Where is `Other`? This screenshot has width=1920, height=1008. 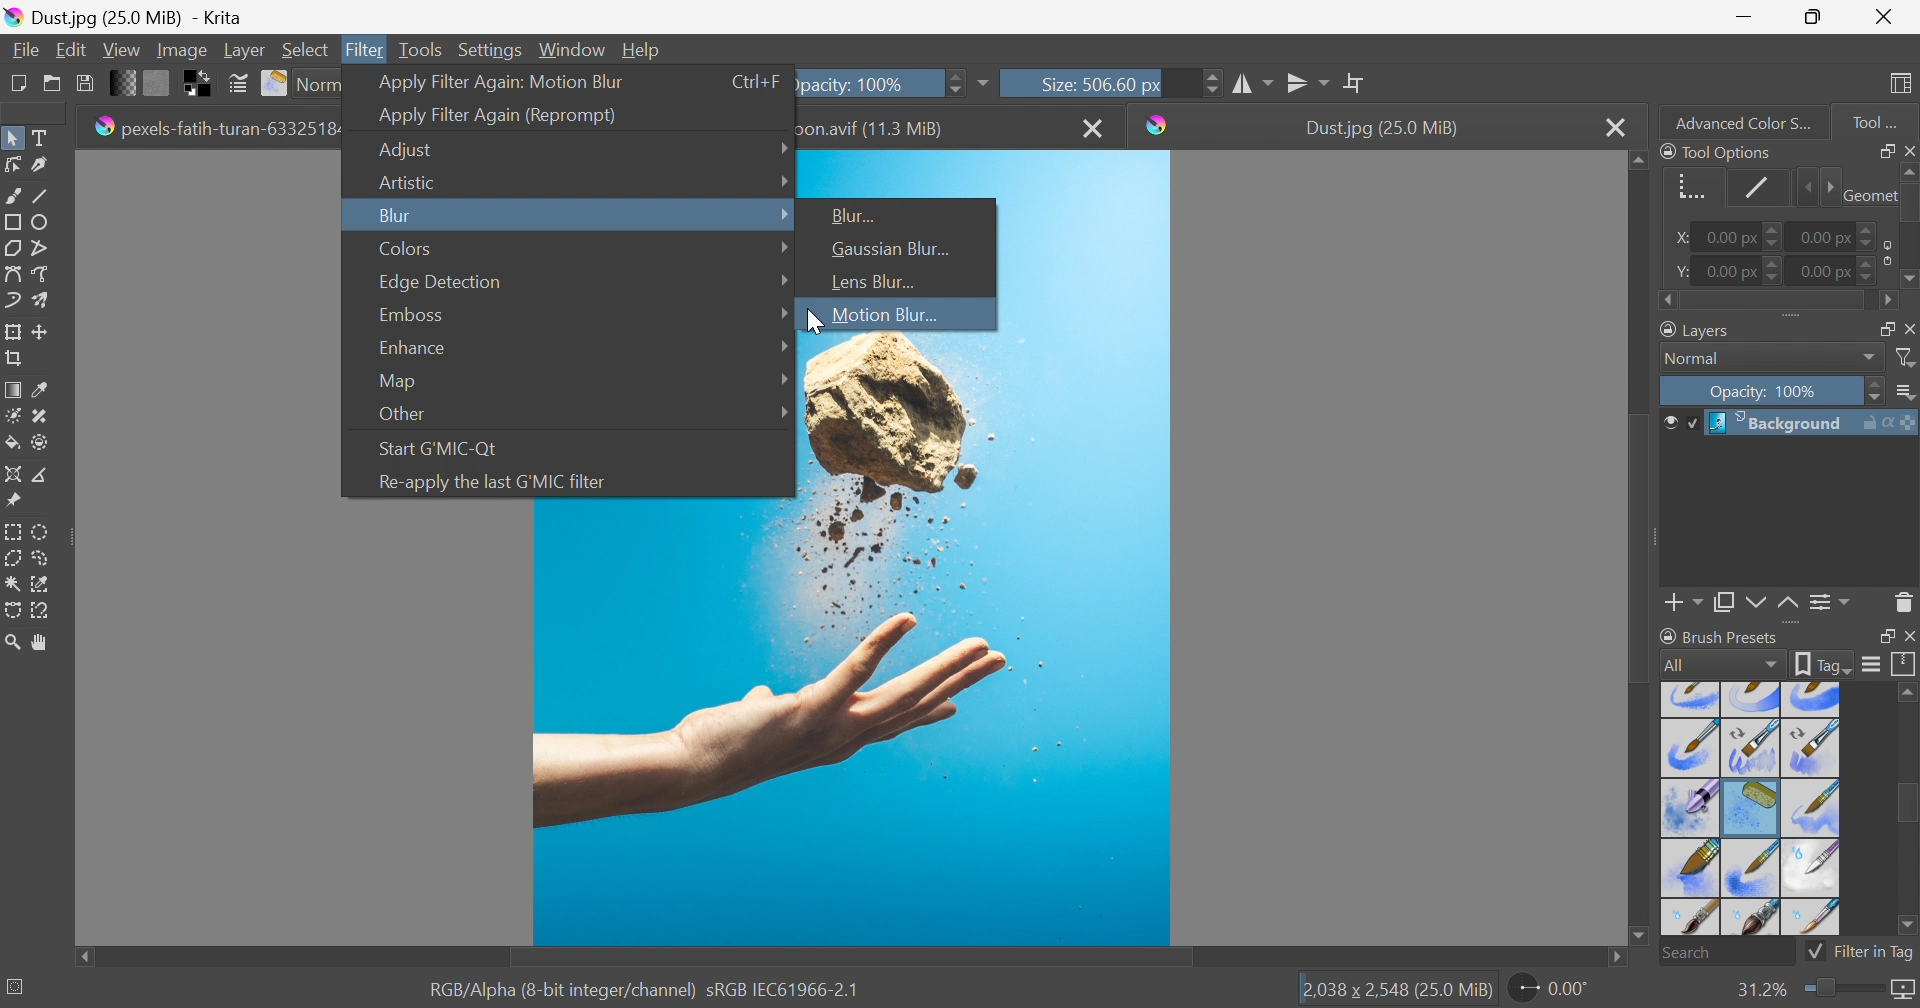 Other is located at coordinates (402, 415).